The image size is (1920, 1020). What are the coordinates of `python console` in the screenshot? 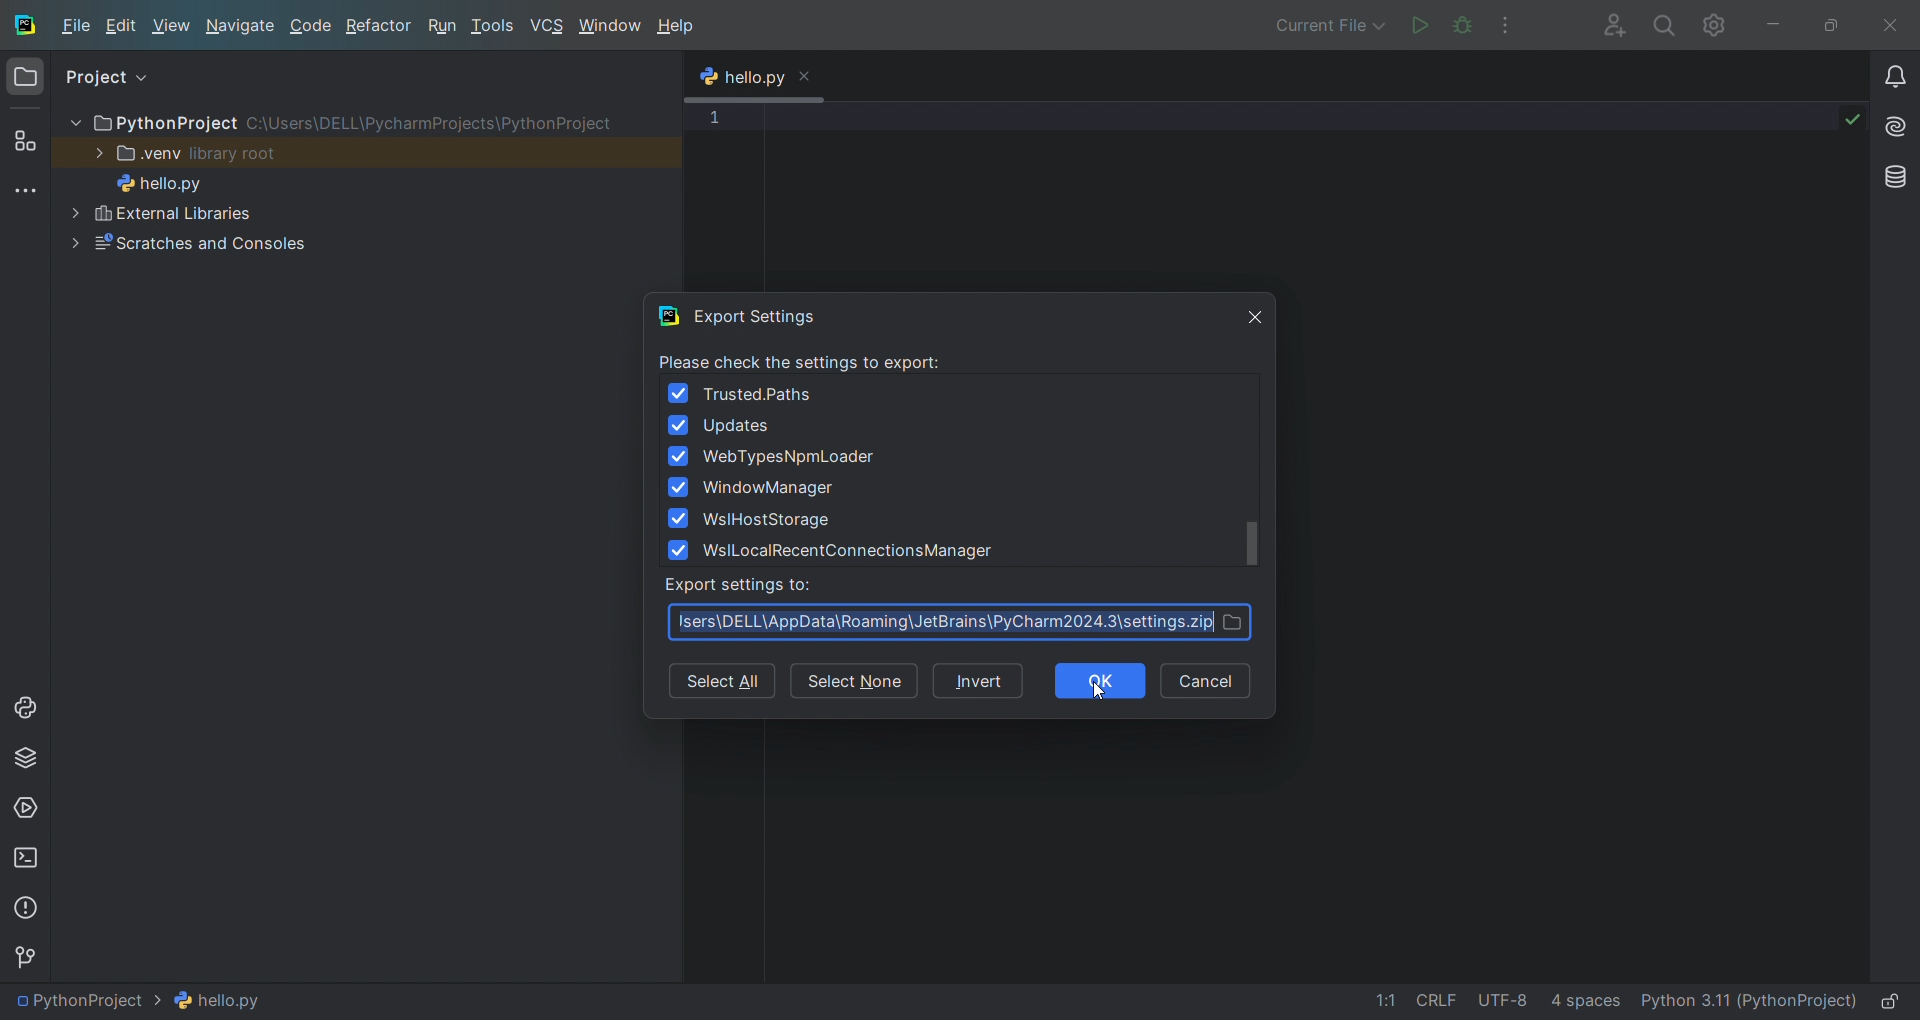 It's located at (30, 715).